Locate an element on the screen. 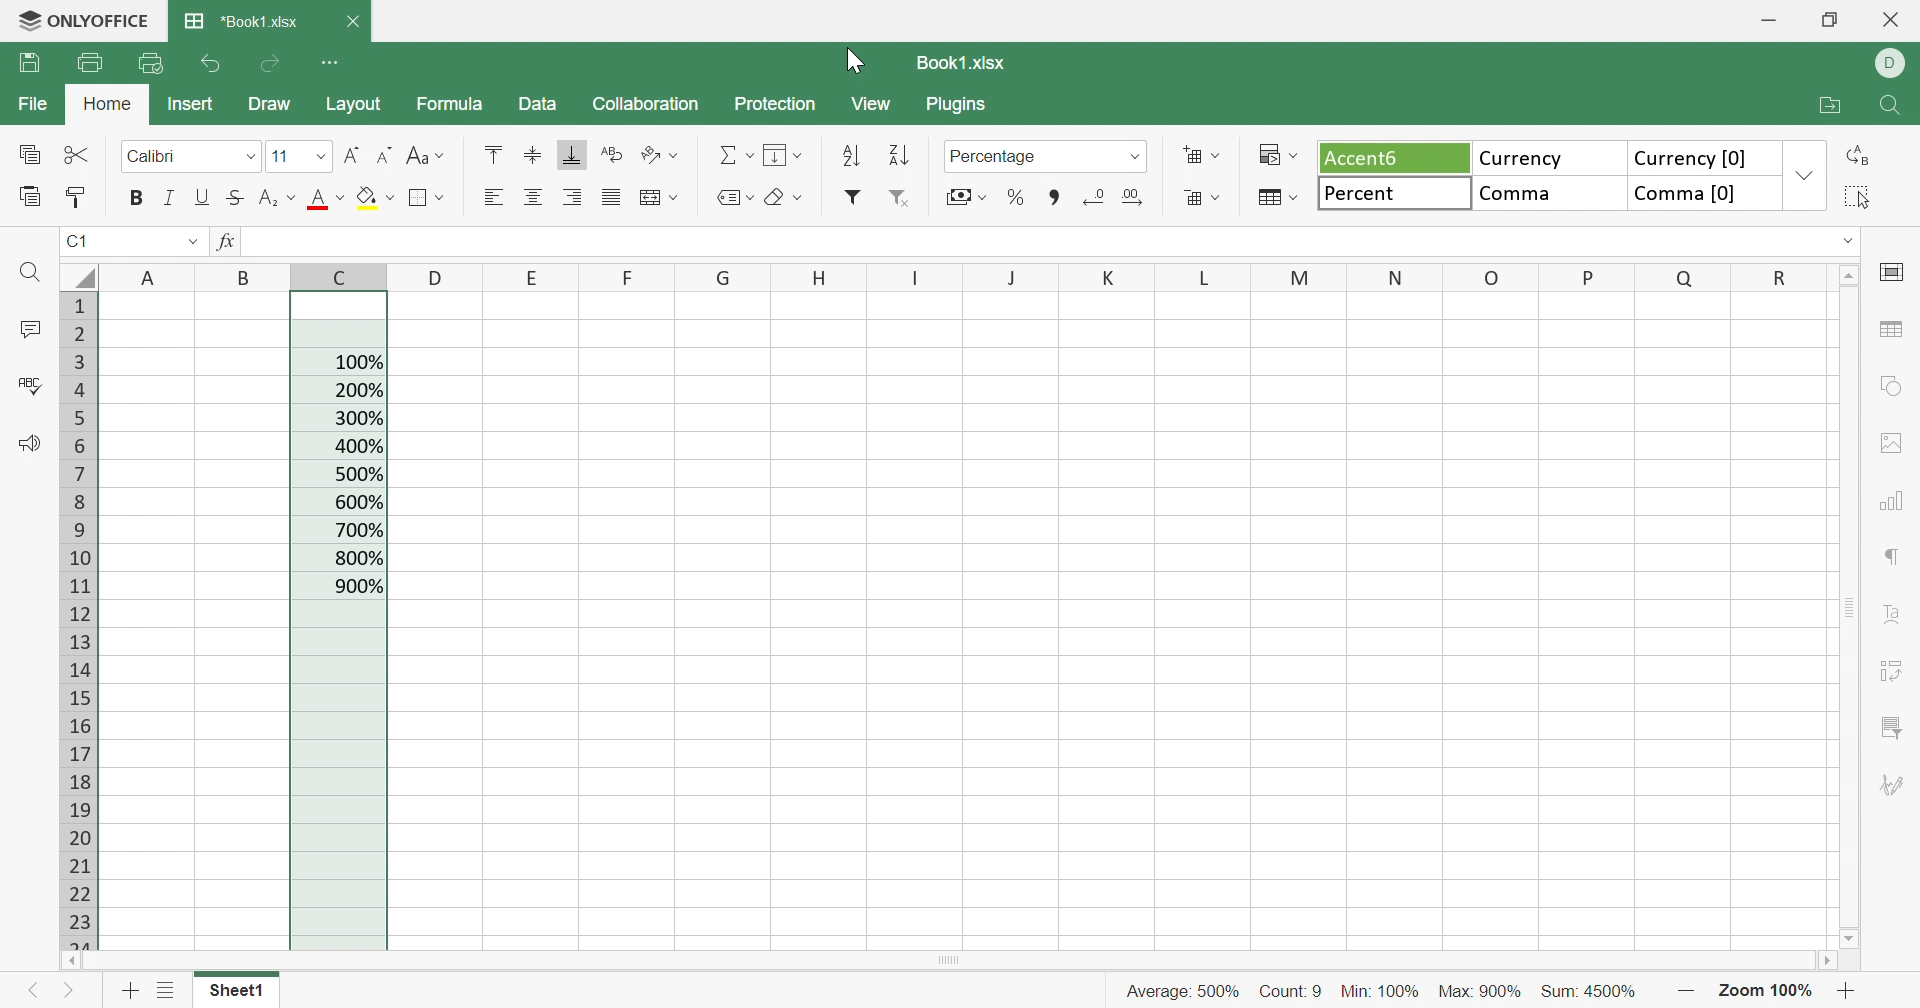 This screenshot has height=1008, width=1920. List of sheets is located at coordinates (166, 988).